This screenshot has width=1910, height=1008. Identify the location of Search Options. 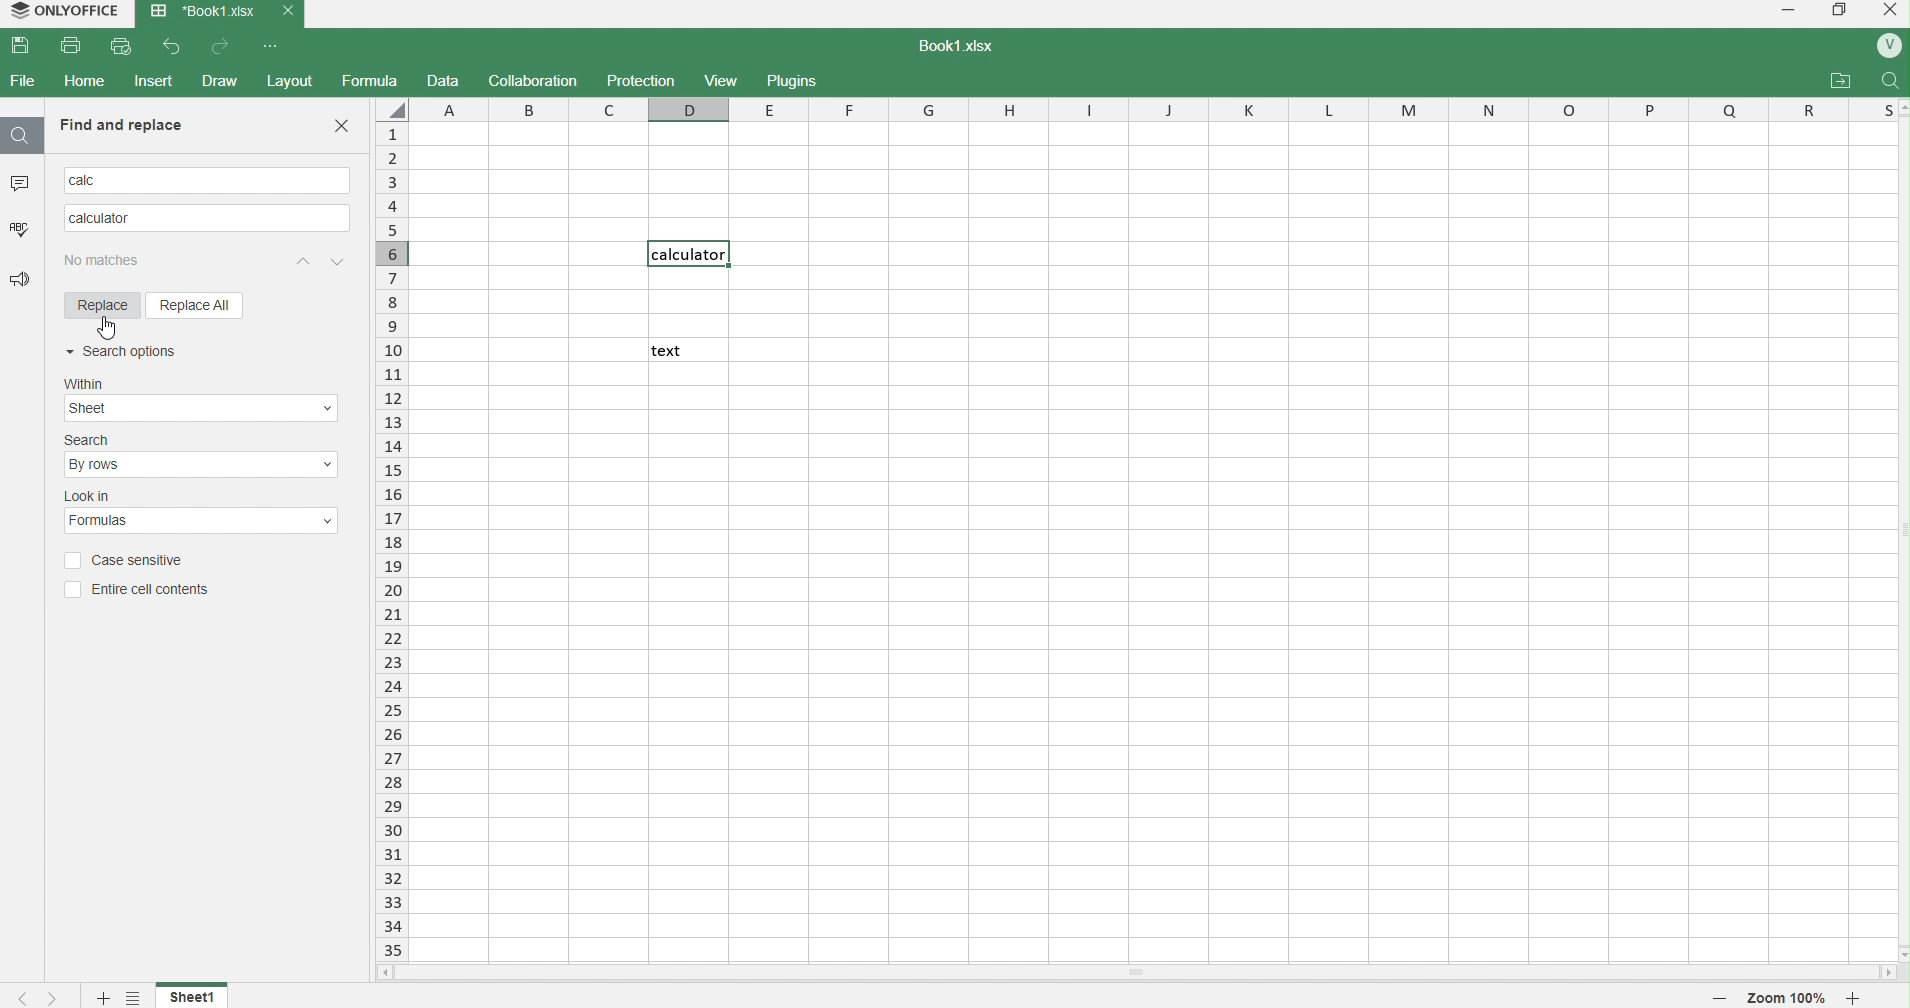
(140, 351).